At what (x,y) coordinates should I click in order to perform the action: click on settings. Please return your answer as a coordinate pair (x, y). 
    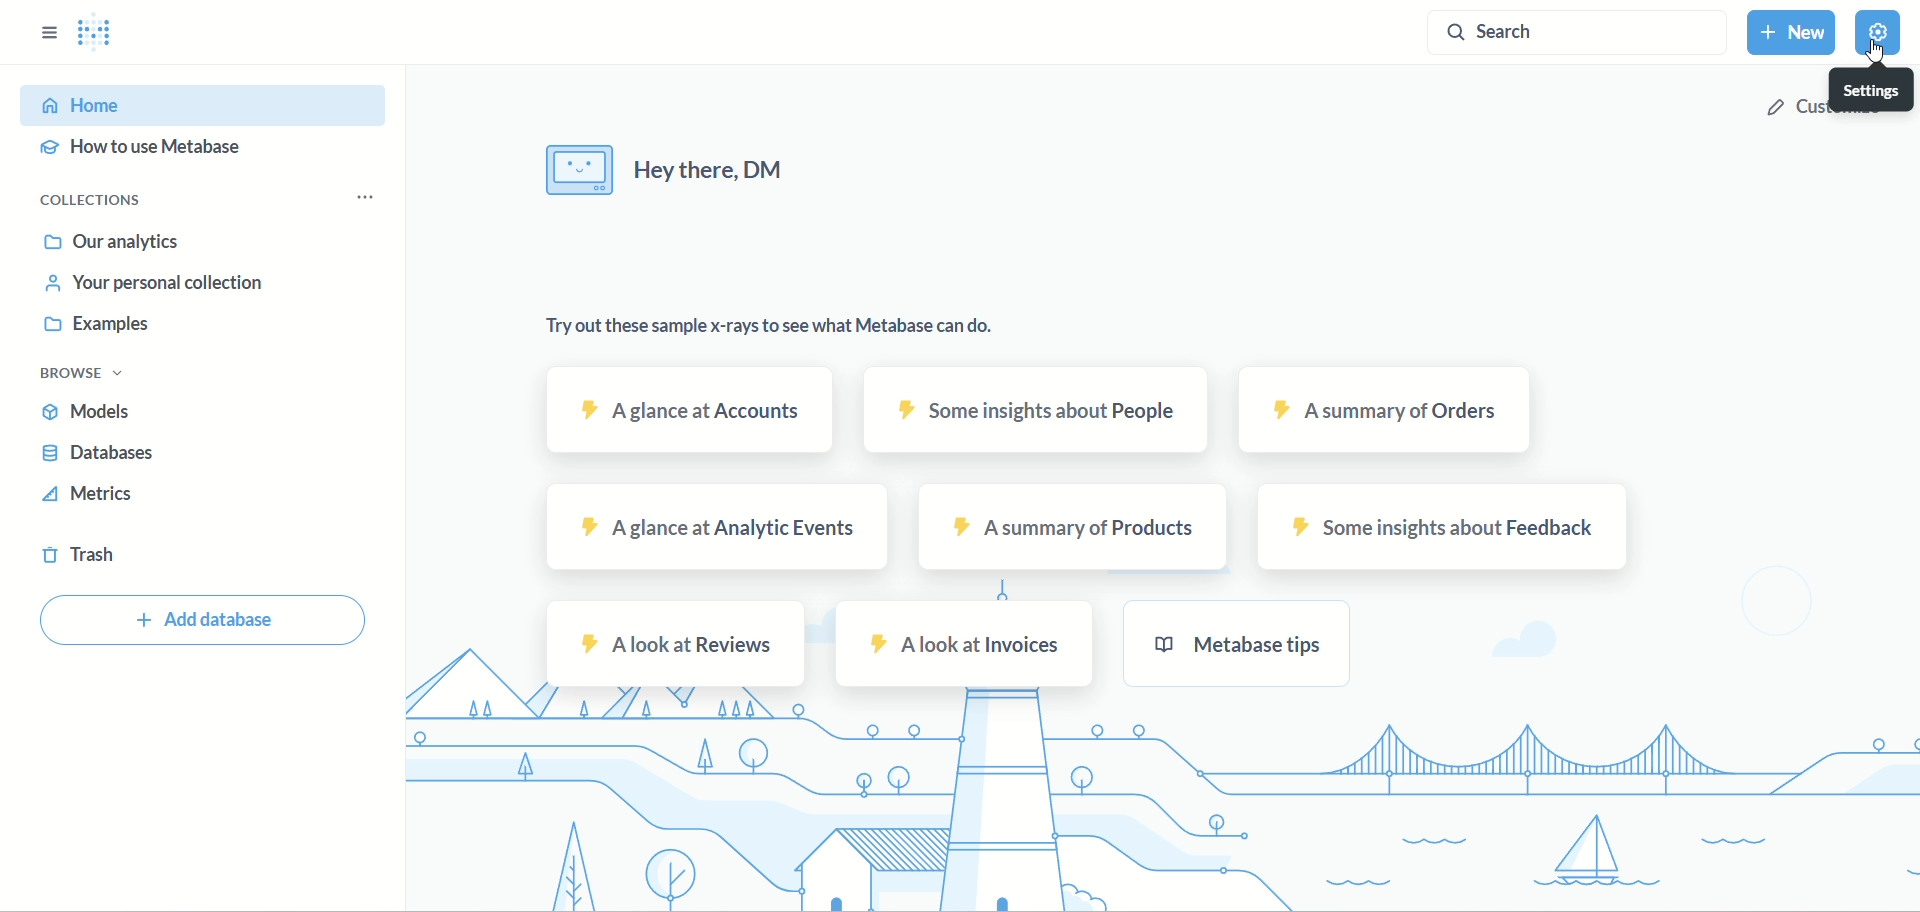
    Looking at the image, I should click on (1878, 86).